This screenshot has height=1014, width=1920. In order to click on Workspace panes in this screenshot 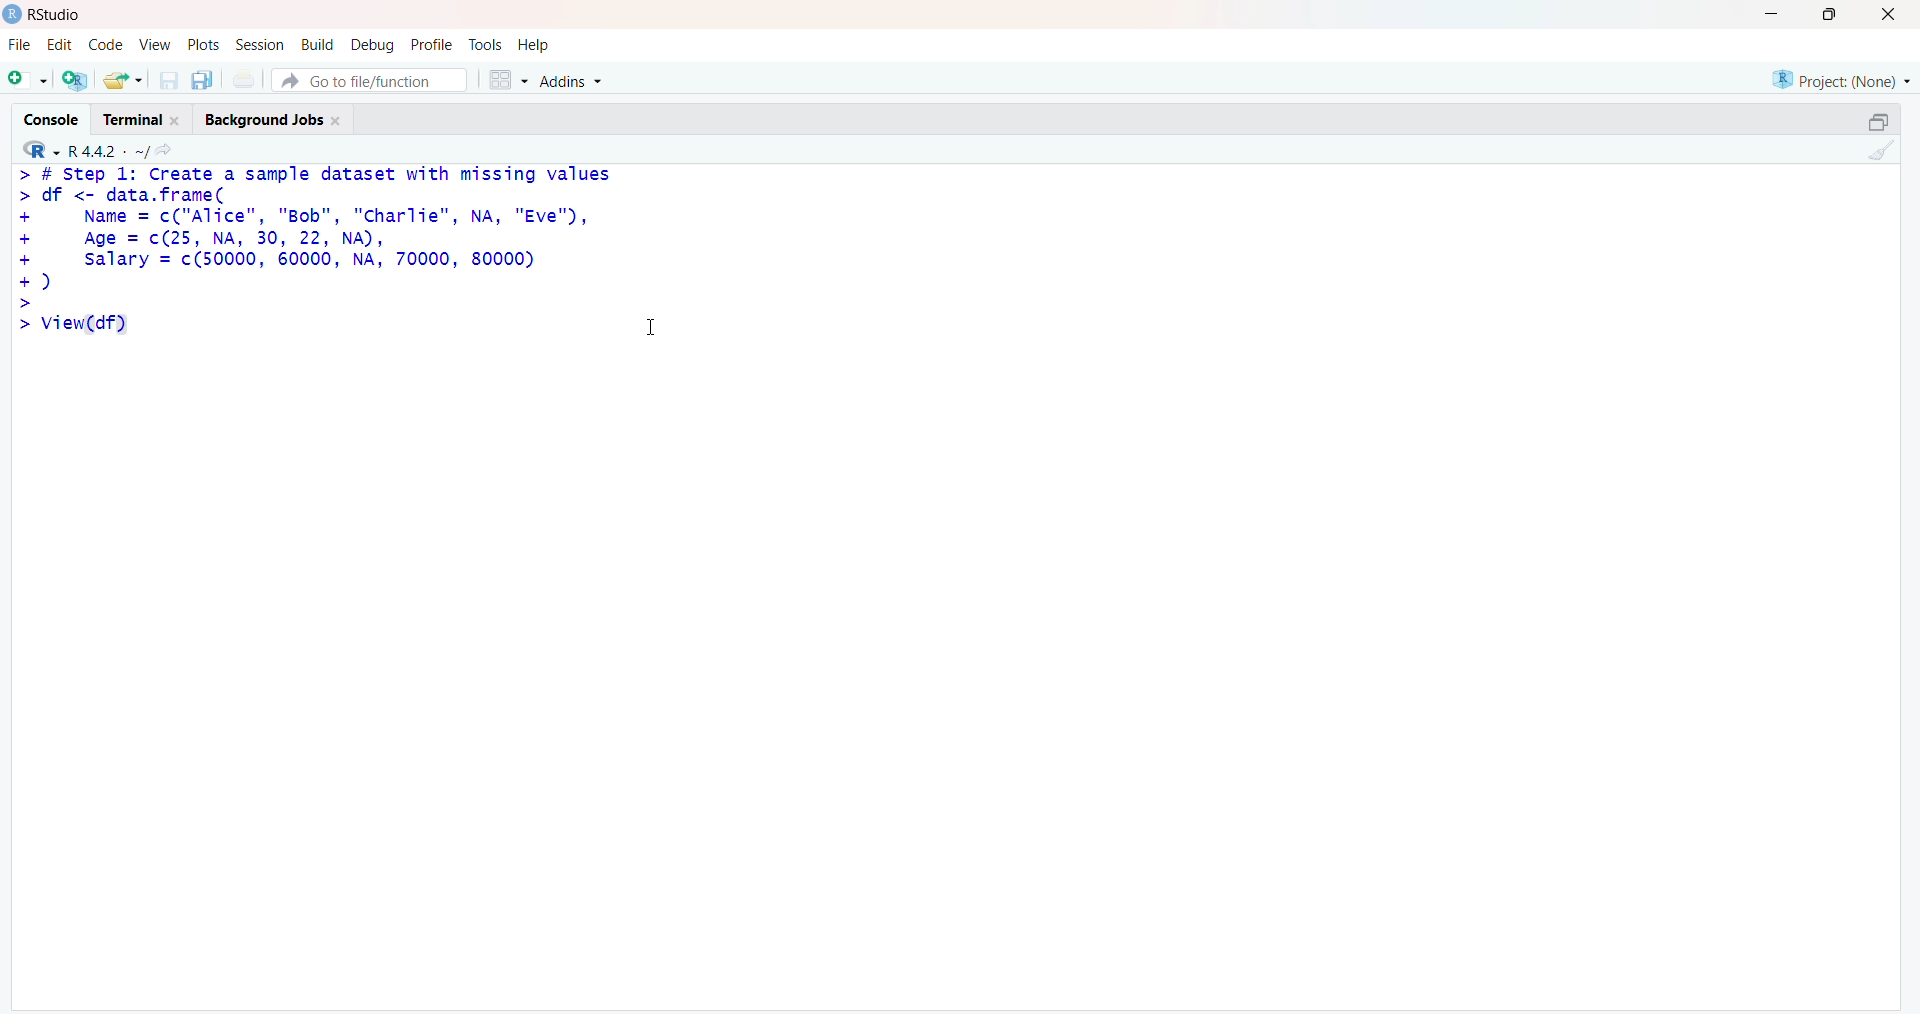, I will do `click(507, 80)`.